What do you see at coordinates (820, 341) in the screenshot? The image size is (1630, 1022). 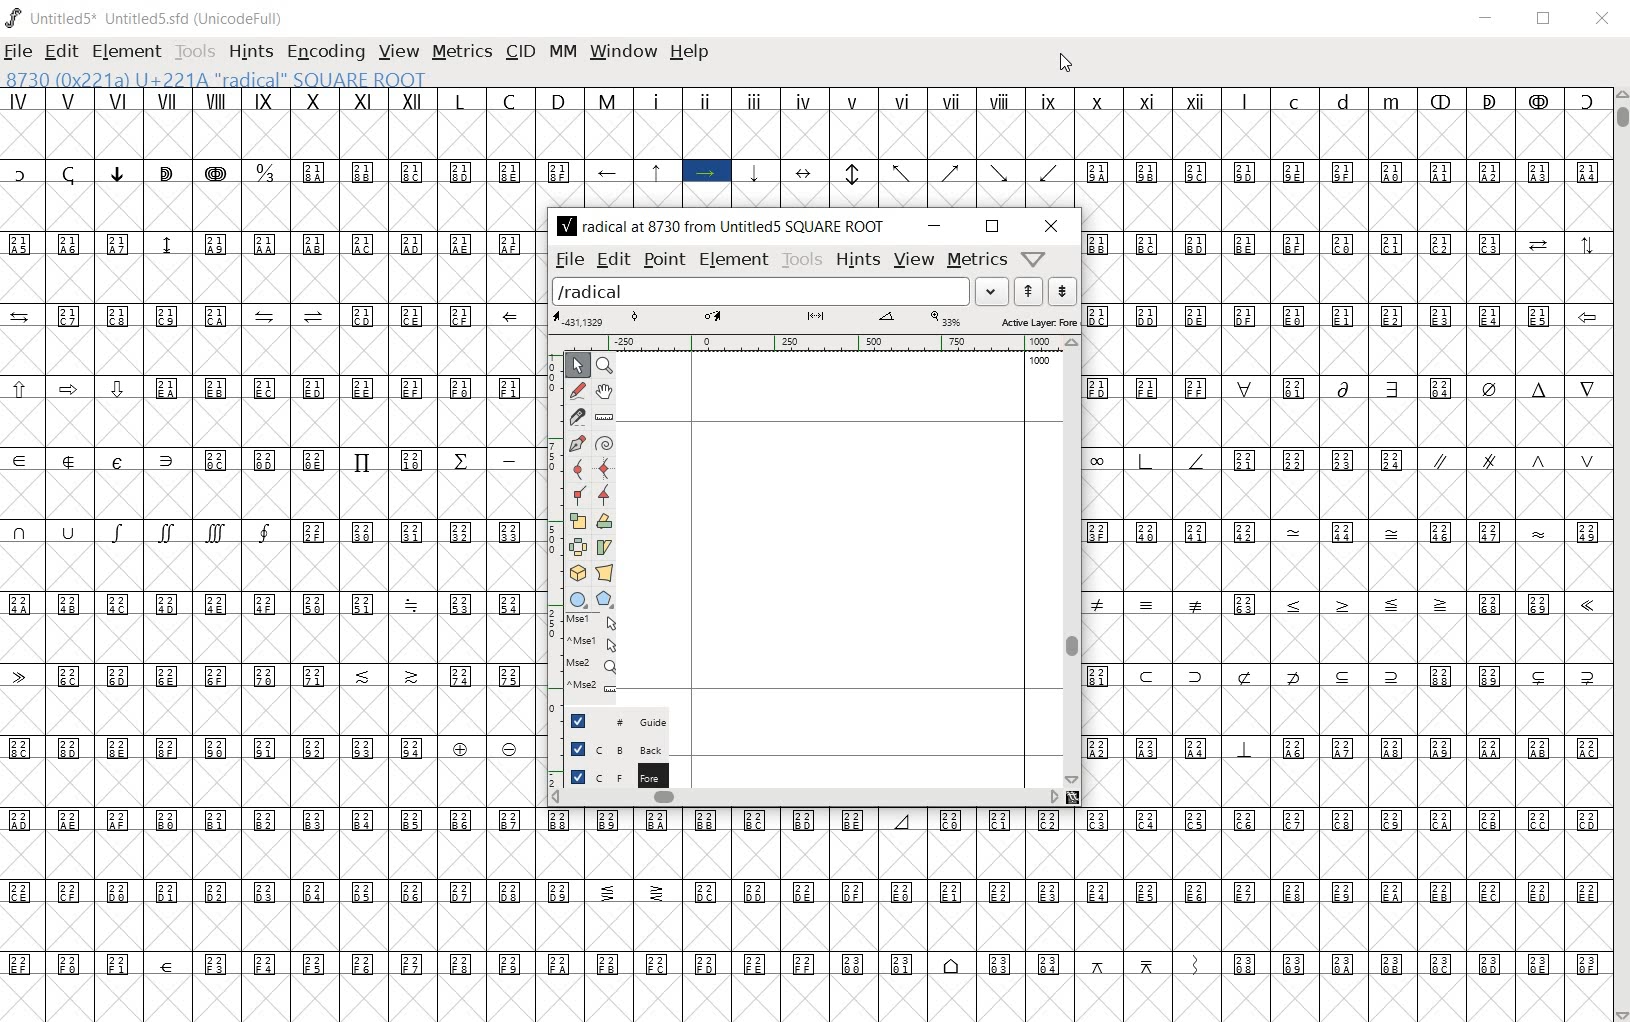 I see `ruler` at bounding box center [820, 341].